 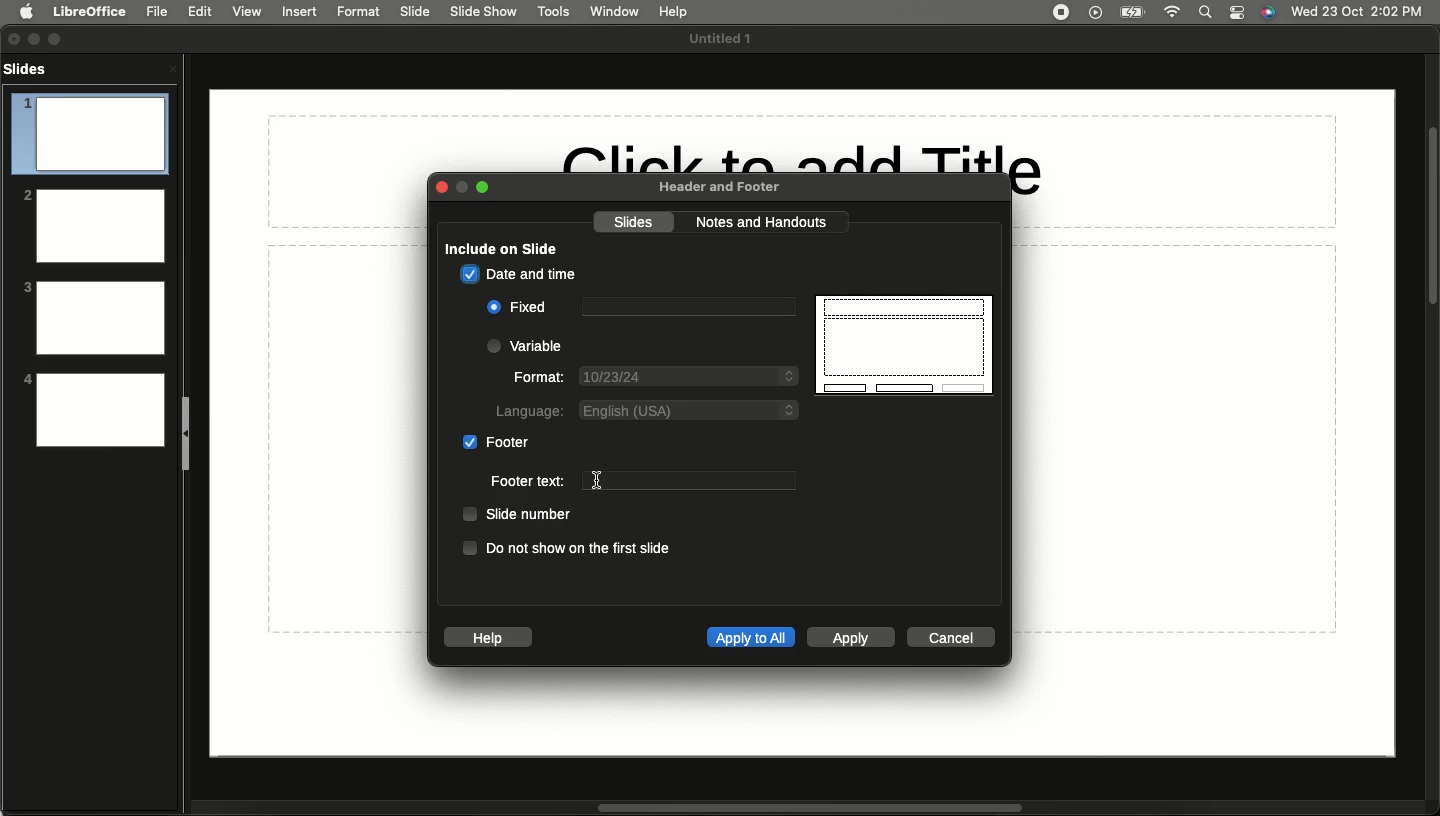 What do you see at coordinates (553, 12) in the screenshot?
I see `Tools` at bounding box center [553, 12].